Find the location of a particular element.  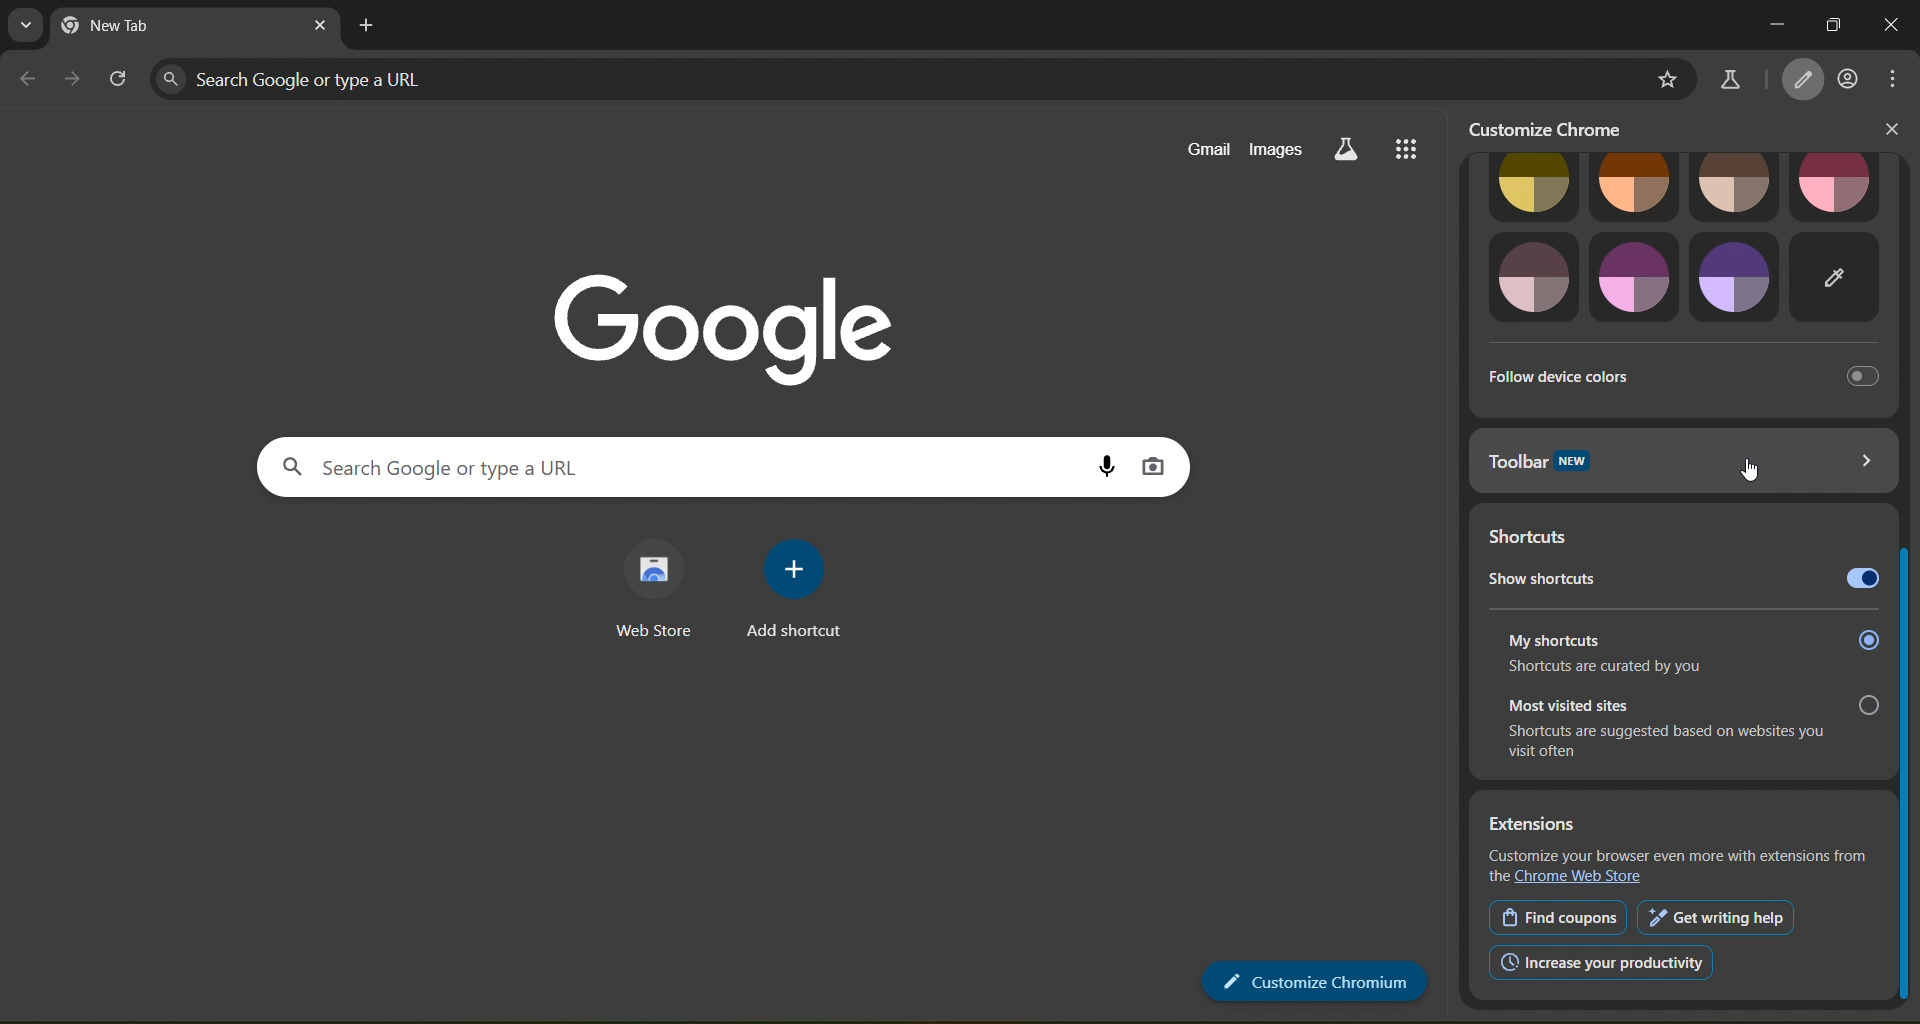

image is located at coordinates (1736, 277).